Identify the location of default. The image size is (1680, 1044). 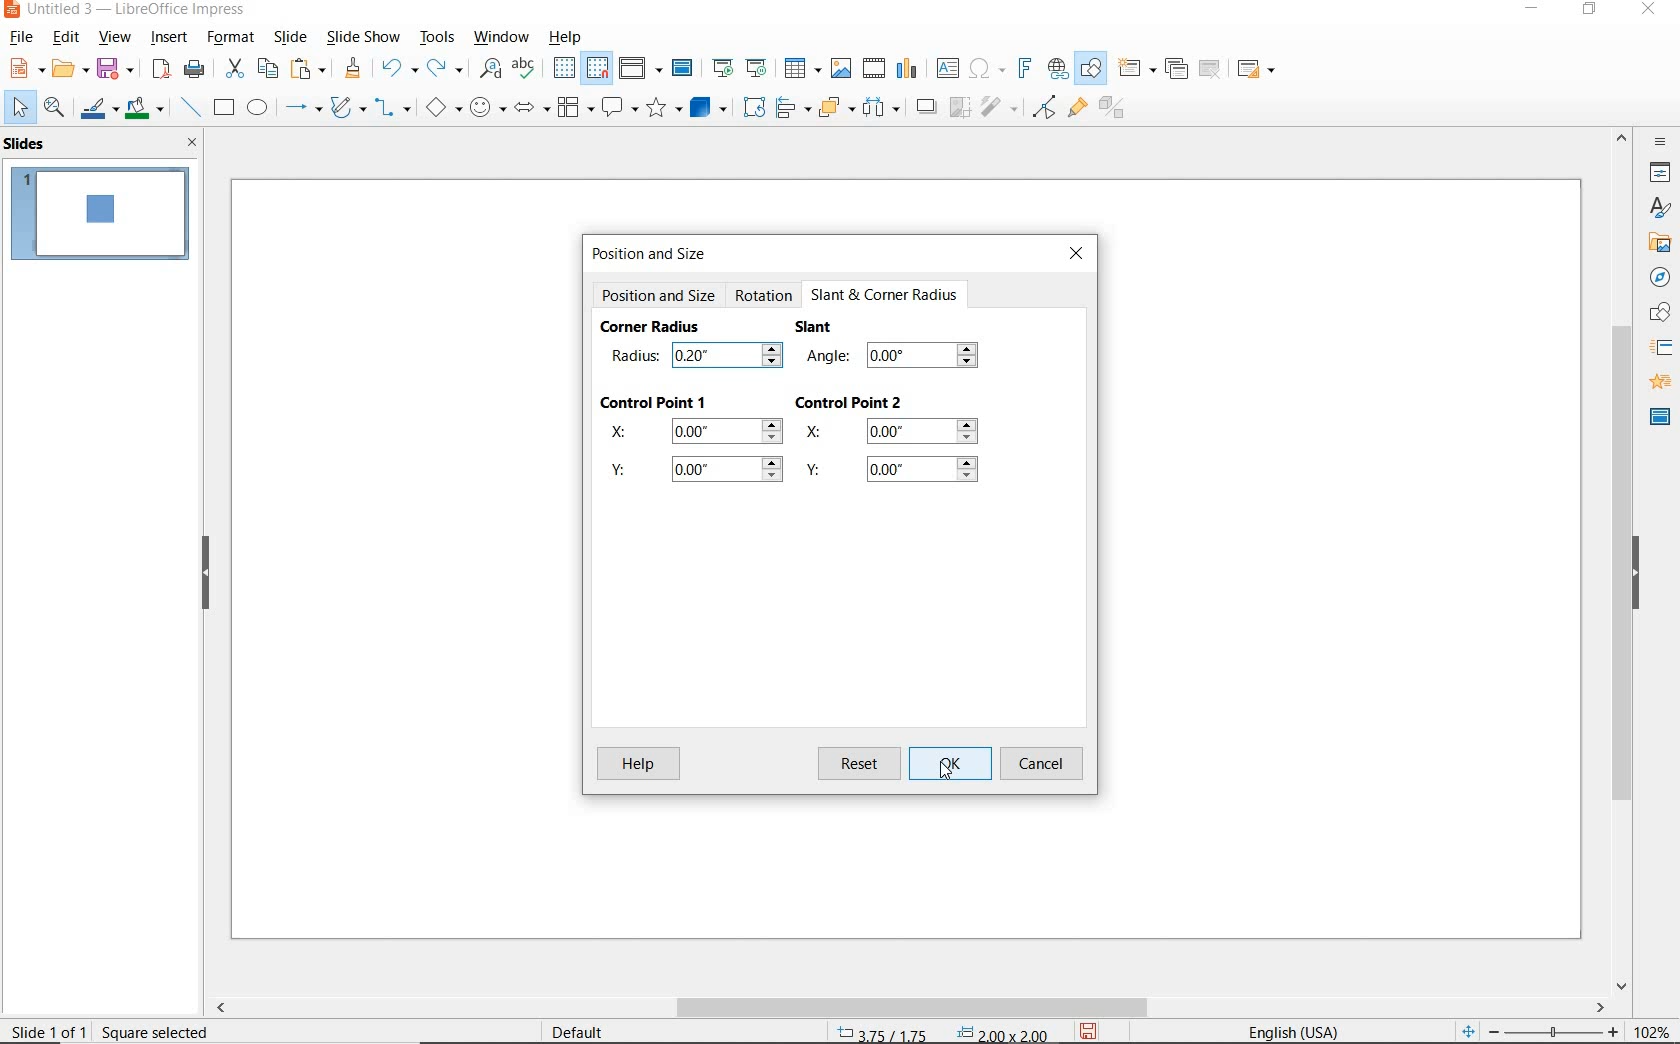
(582, 1031).